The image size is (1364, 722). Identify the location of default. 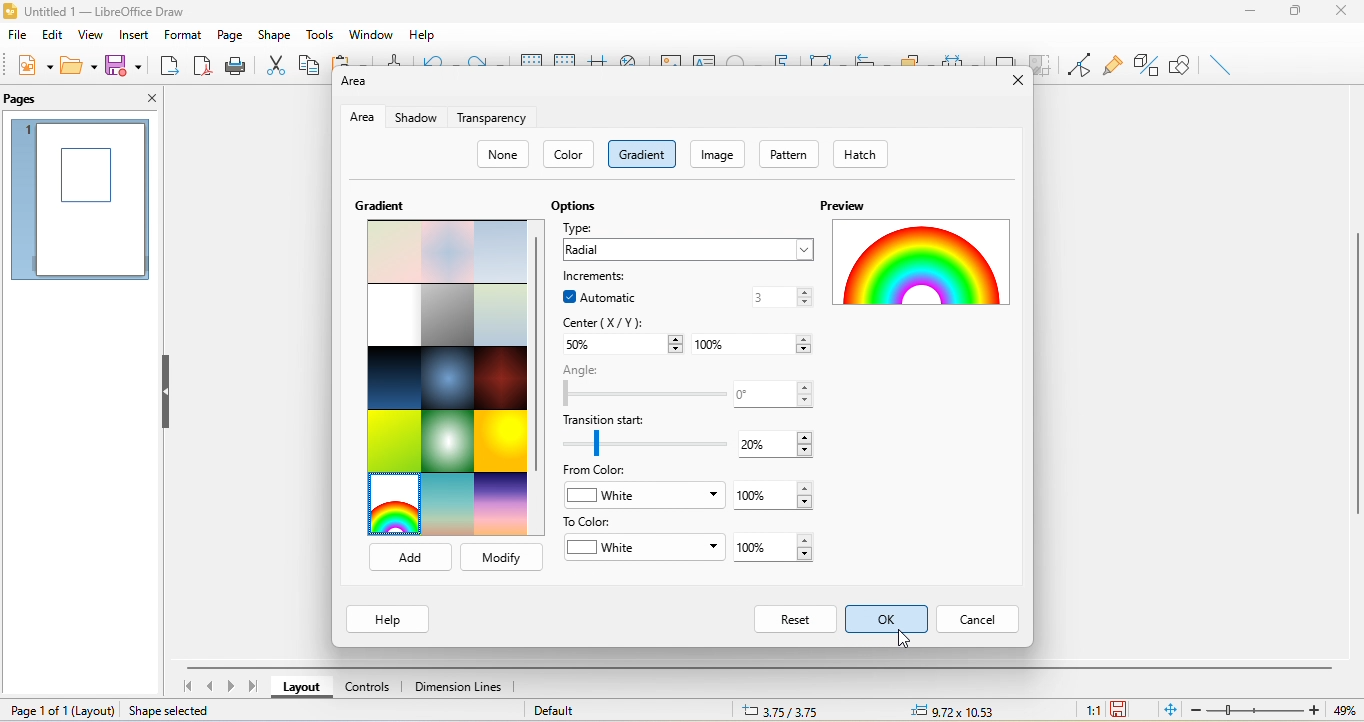
(573, 710).